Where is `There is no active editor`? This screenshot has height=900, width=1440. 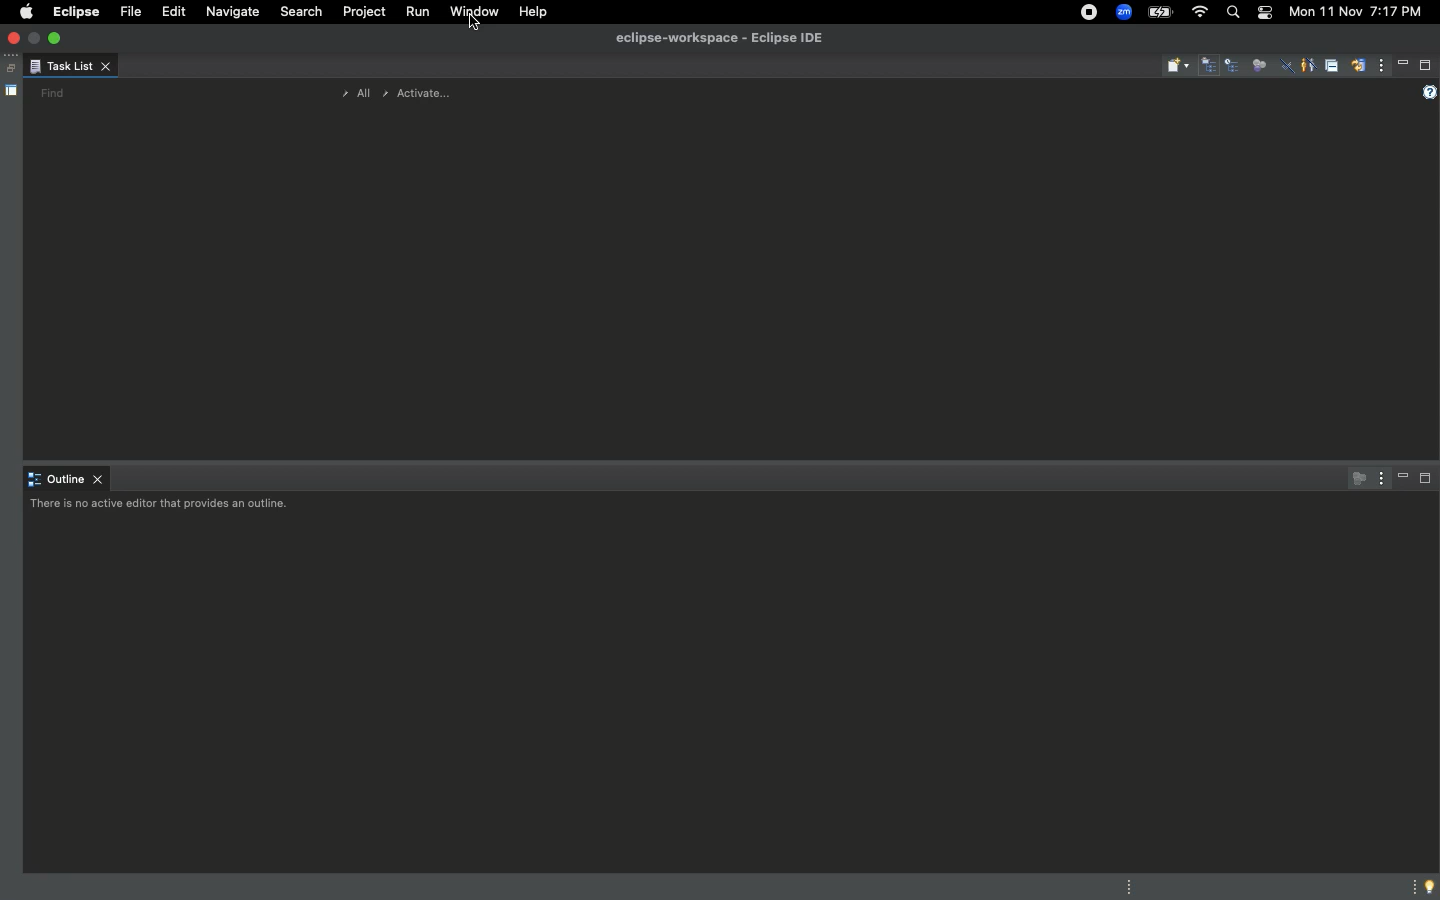 There is no active editor is located at coordinates (163, 507).